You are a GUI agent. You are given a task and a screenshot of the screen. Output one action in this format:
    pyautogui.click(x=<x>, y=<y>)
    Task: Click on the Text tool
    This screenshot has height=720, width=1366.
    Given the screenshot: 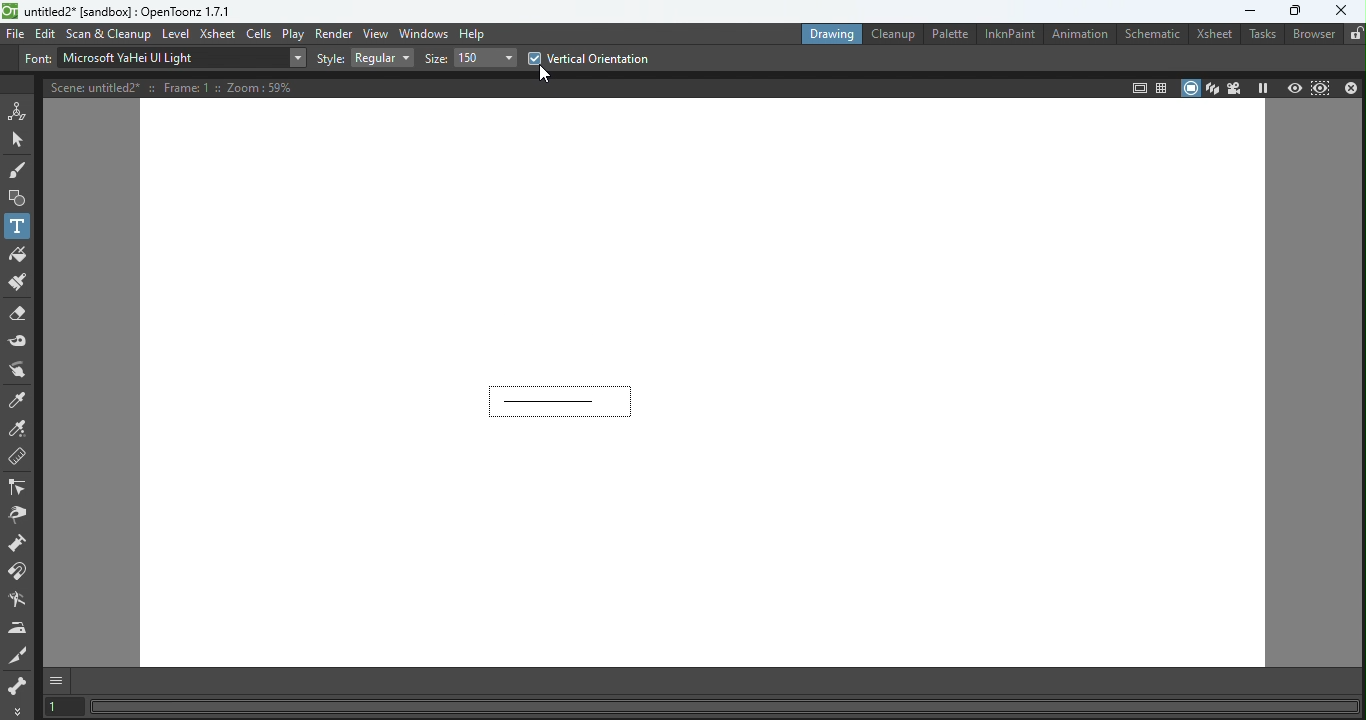 What is the action you would take?
    pyautogui.click(x=18, y=227)
    